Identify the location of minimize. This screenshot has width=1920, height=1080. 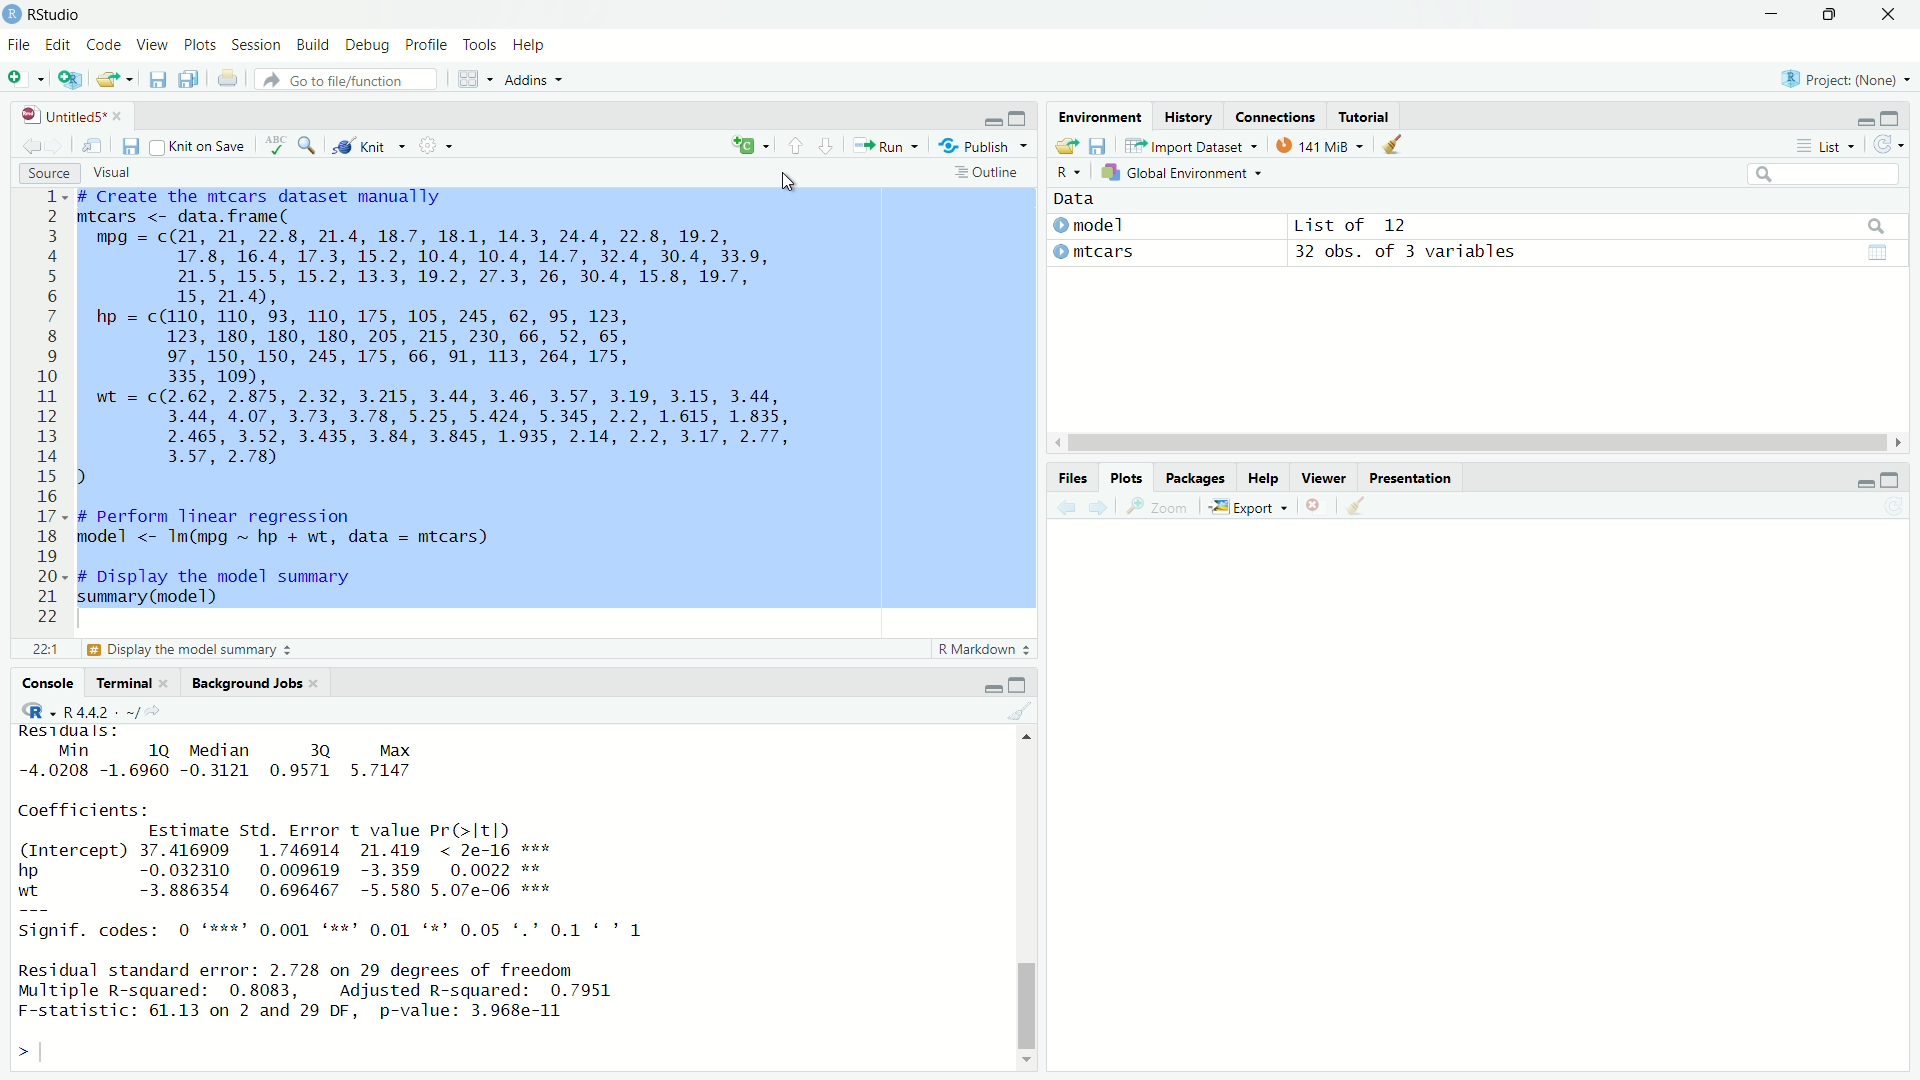
(992, 687).